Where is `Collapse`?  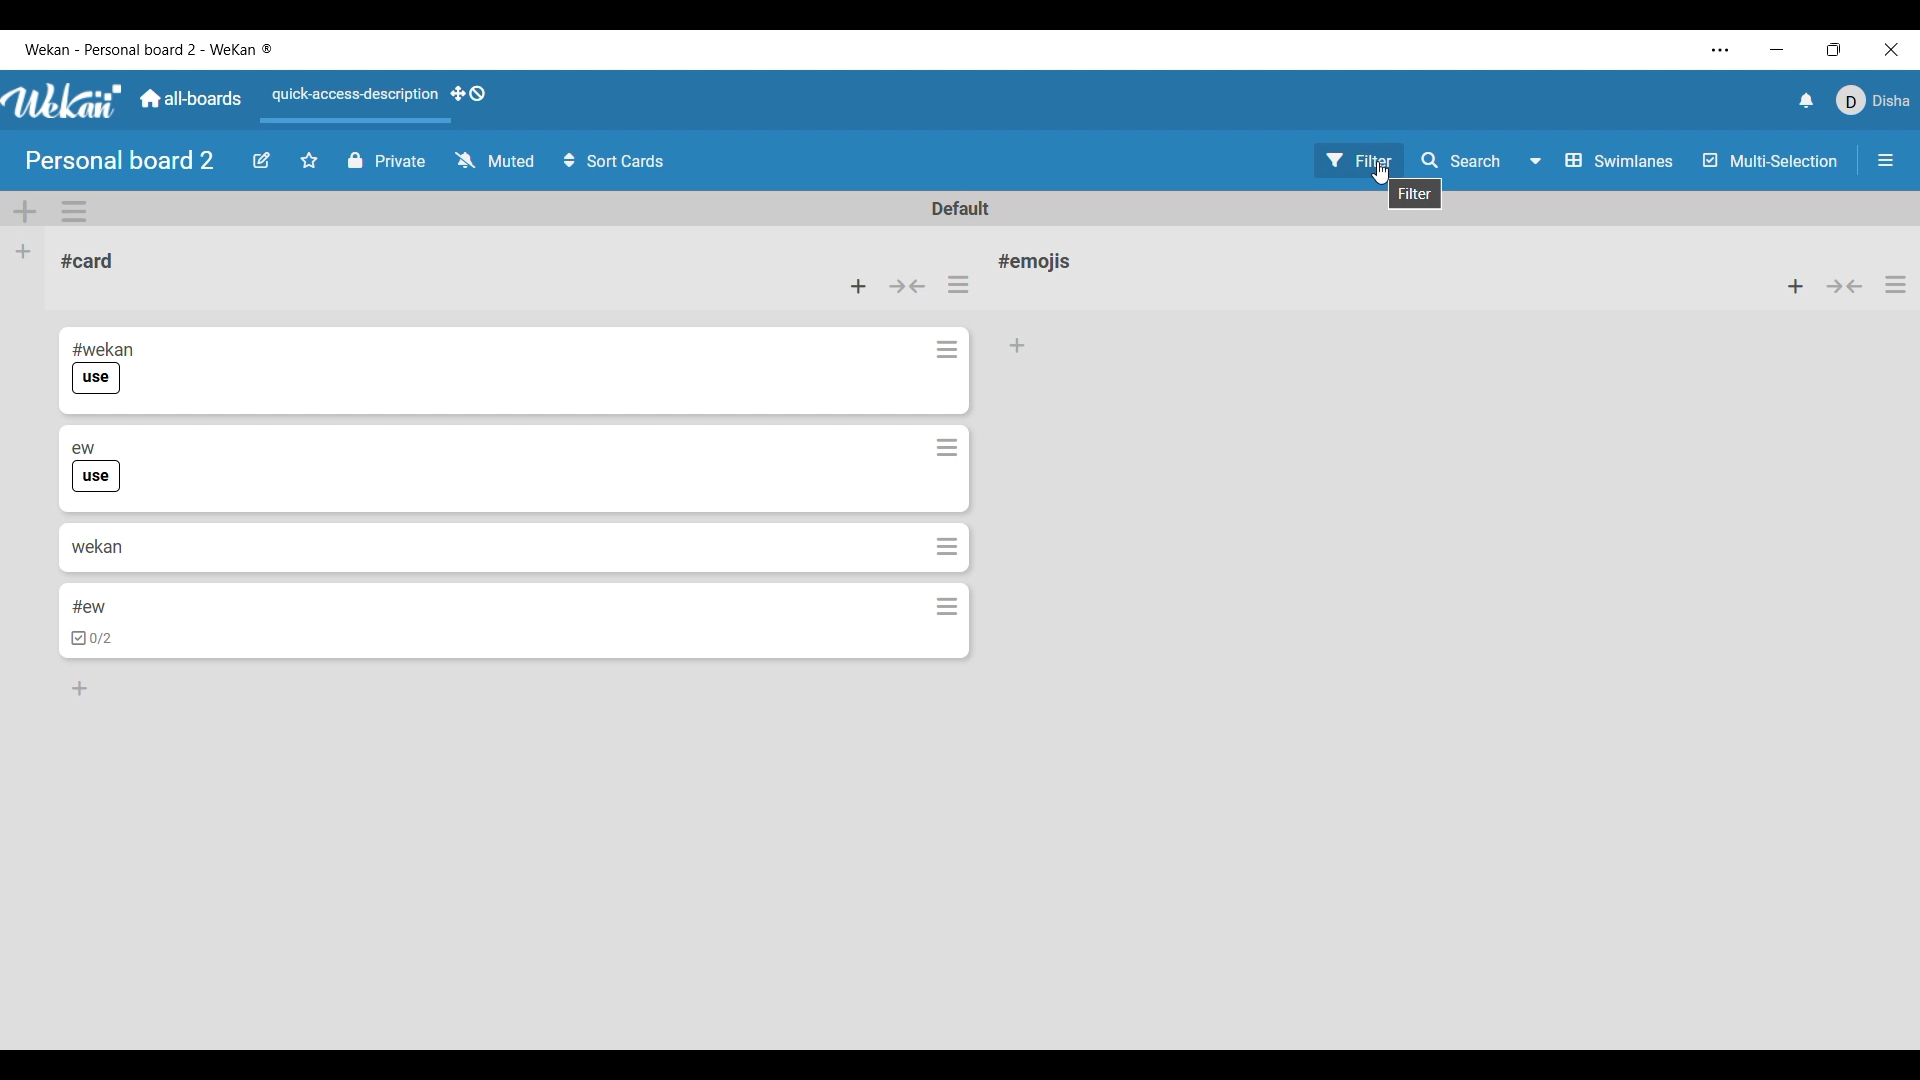 Collapse is located at coordinates (1845, 286).